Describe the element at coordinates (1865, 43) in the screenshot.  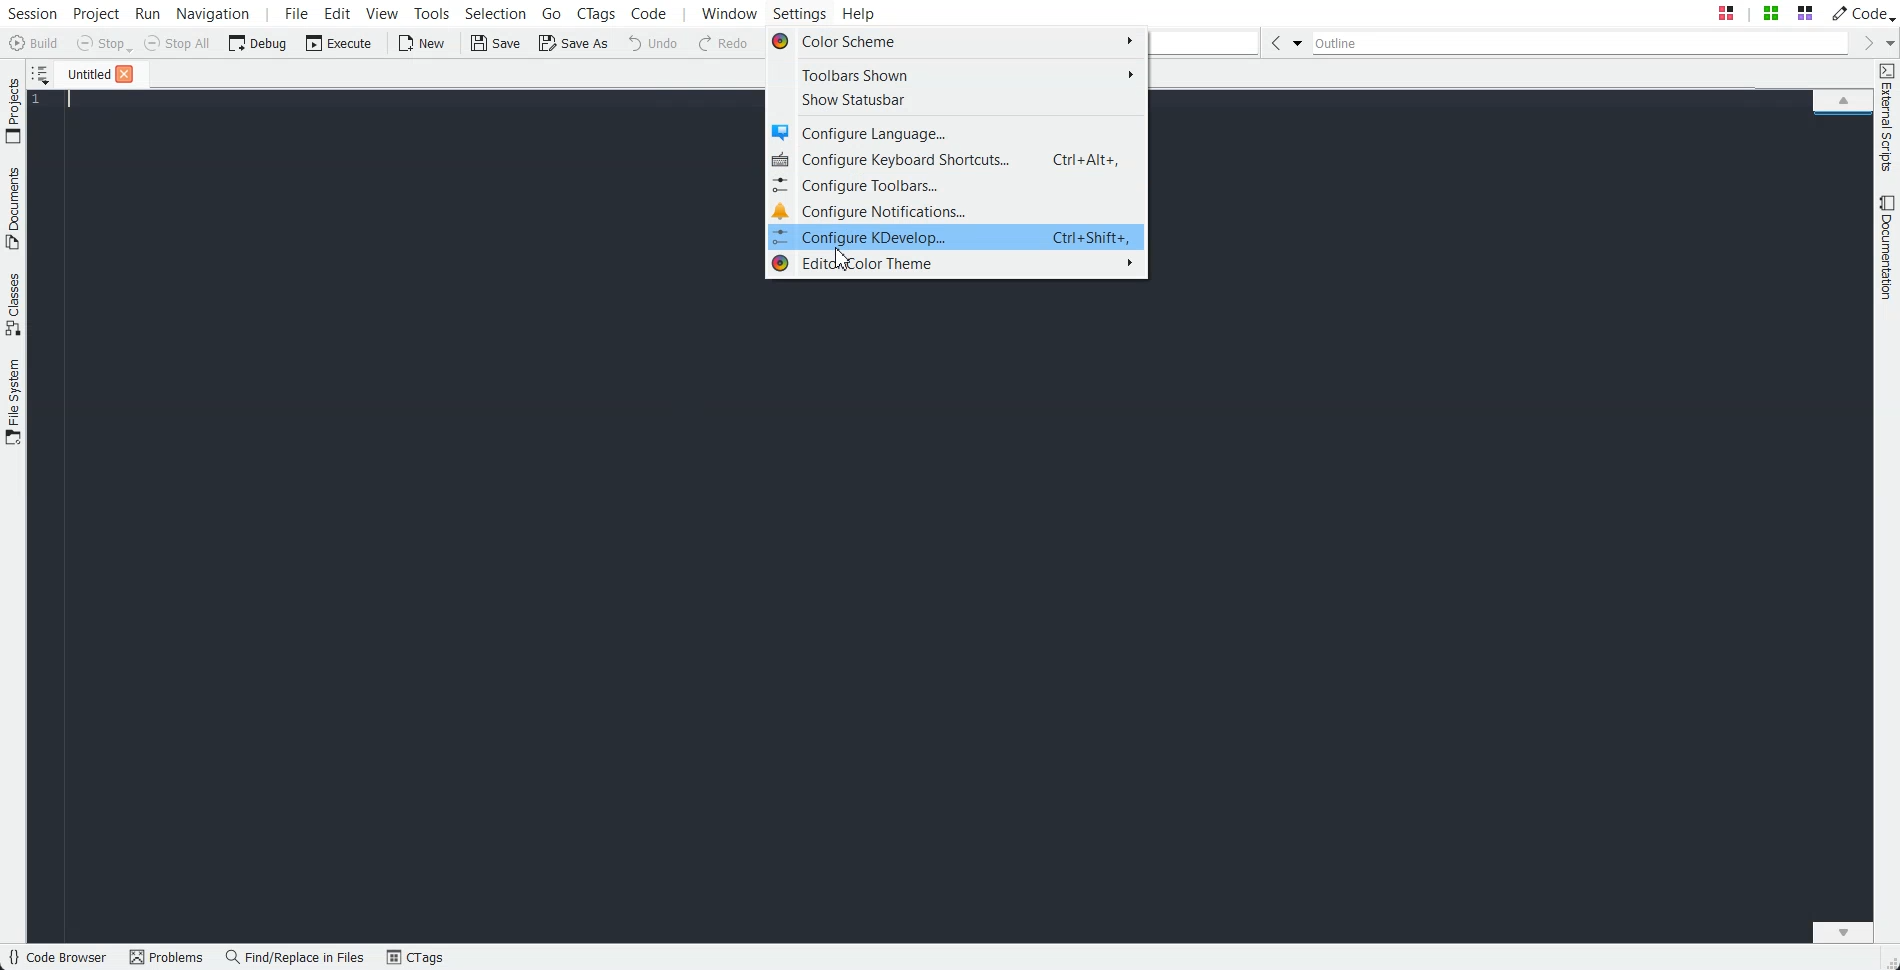
I see `Go forward` at that location.